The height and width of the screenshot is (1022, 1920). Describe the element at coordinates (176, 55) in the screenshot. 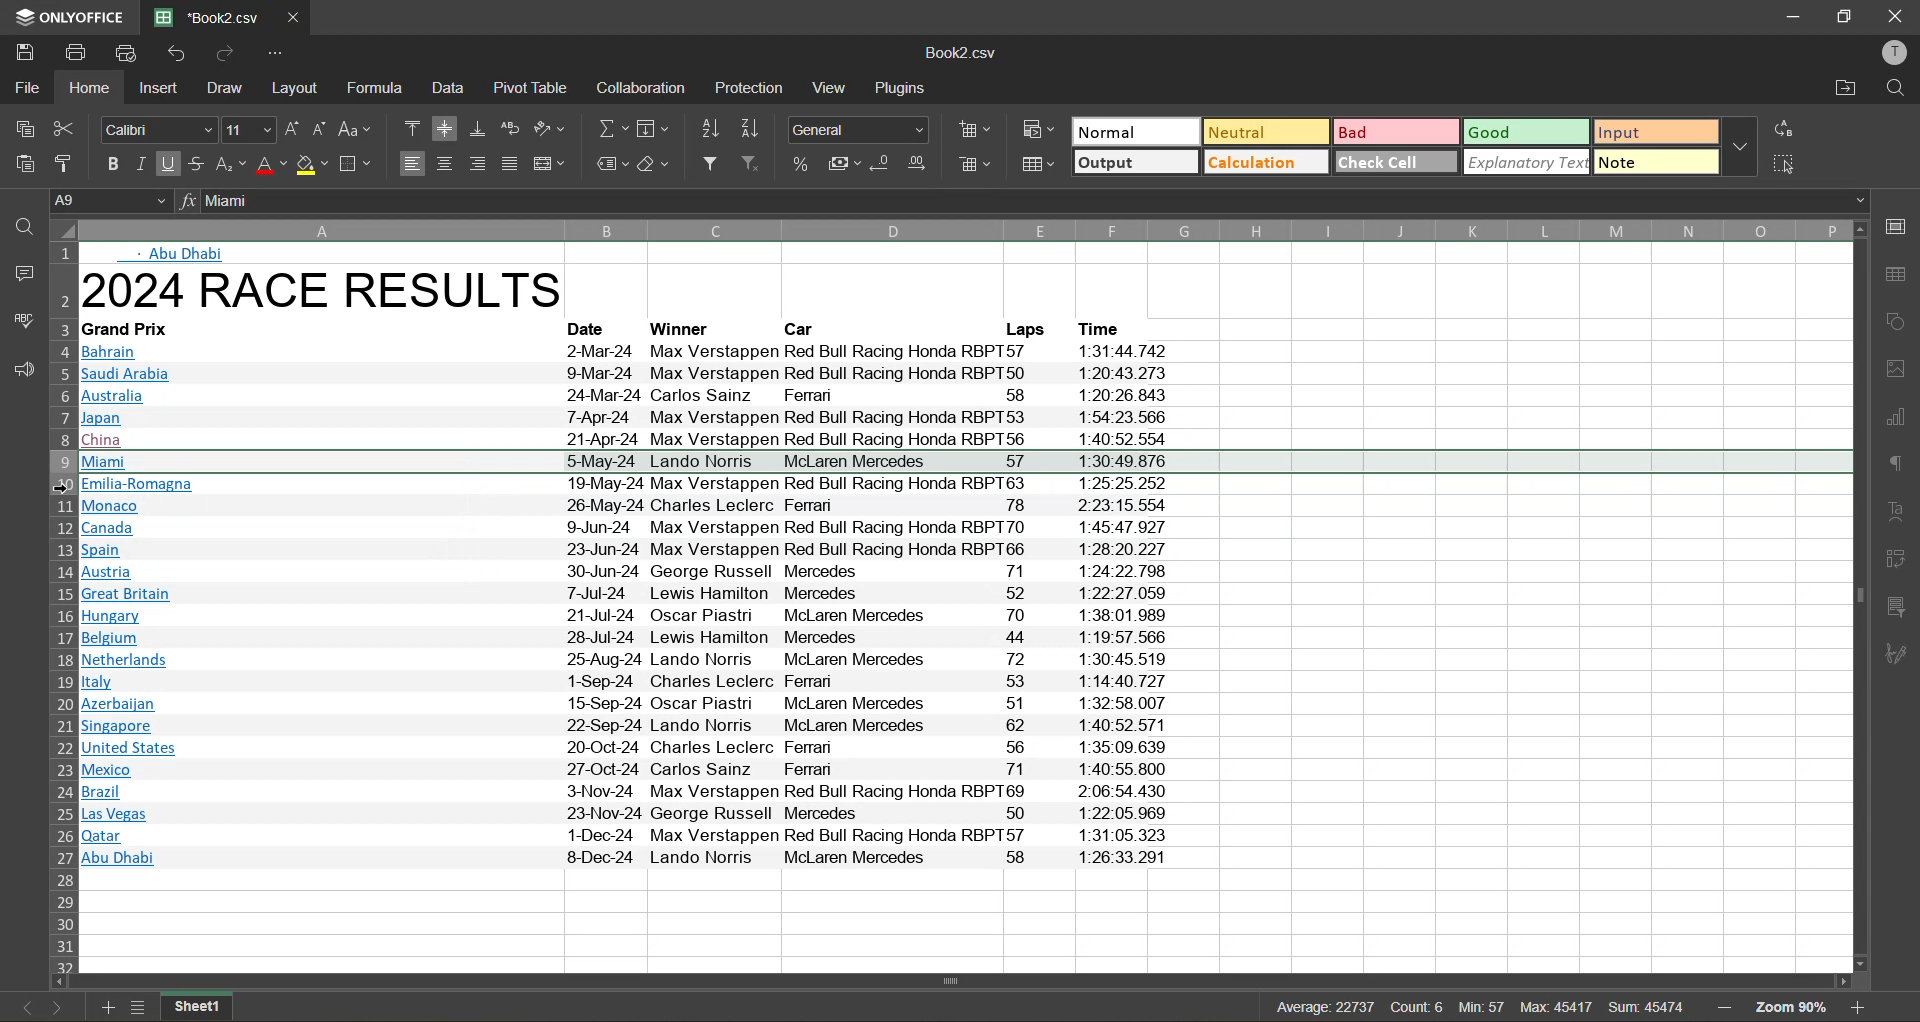

I see `undo` at that location.